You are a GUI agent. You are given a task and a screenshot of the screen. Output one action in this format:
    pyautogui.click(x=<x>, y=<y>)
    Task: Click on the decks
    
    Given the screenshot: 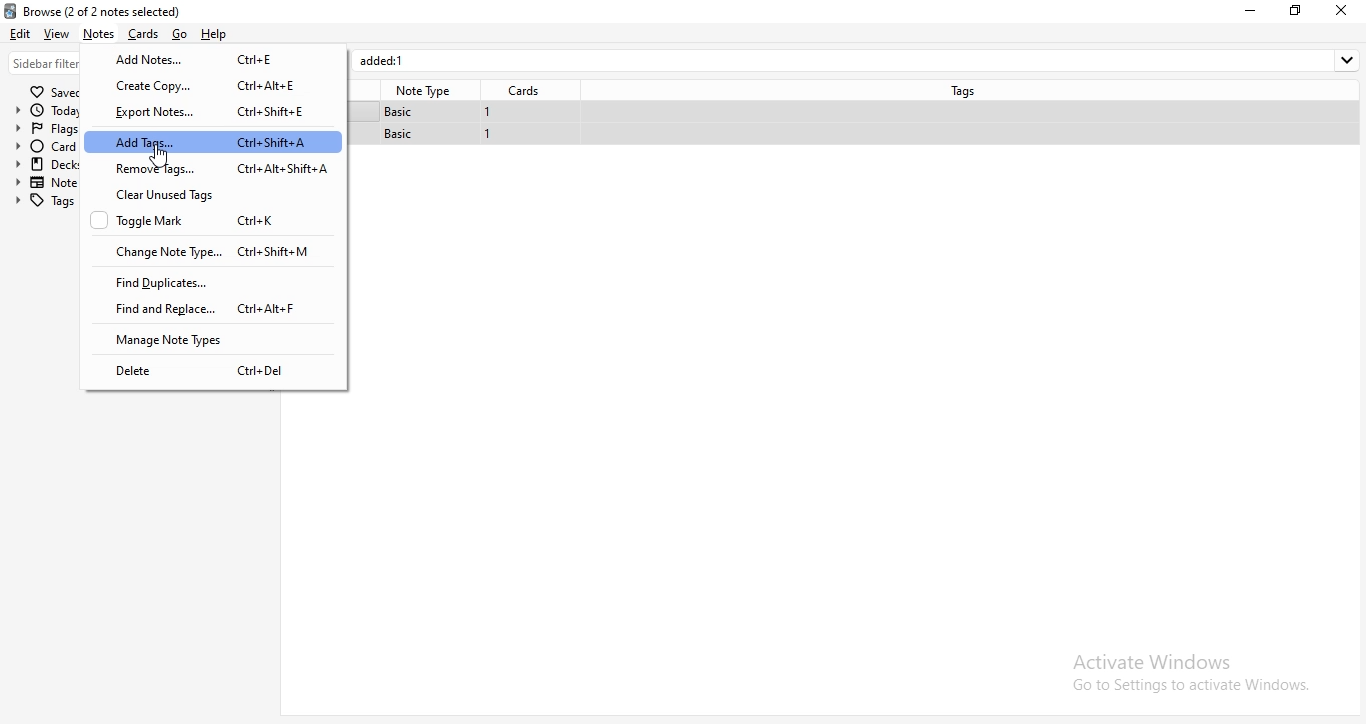 What is the action you would take?
    pyautogui.click(x=45, y=165)
    